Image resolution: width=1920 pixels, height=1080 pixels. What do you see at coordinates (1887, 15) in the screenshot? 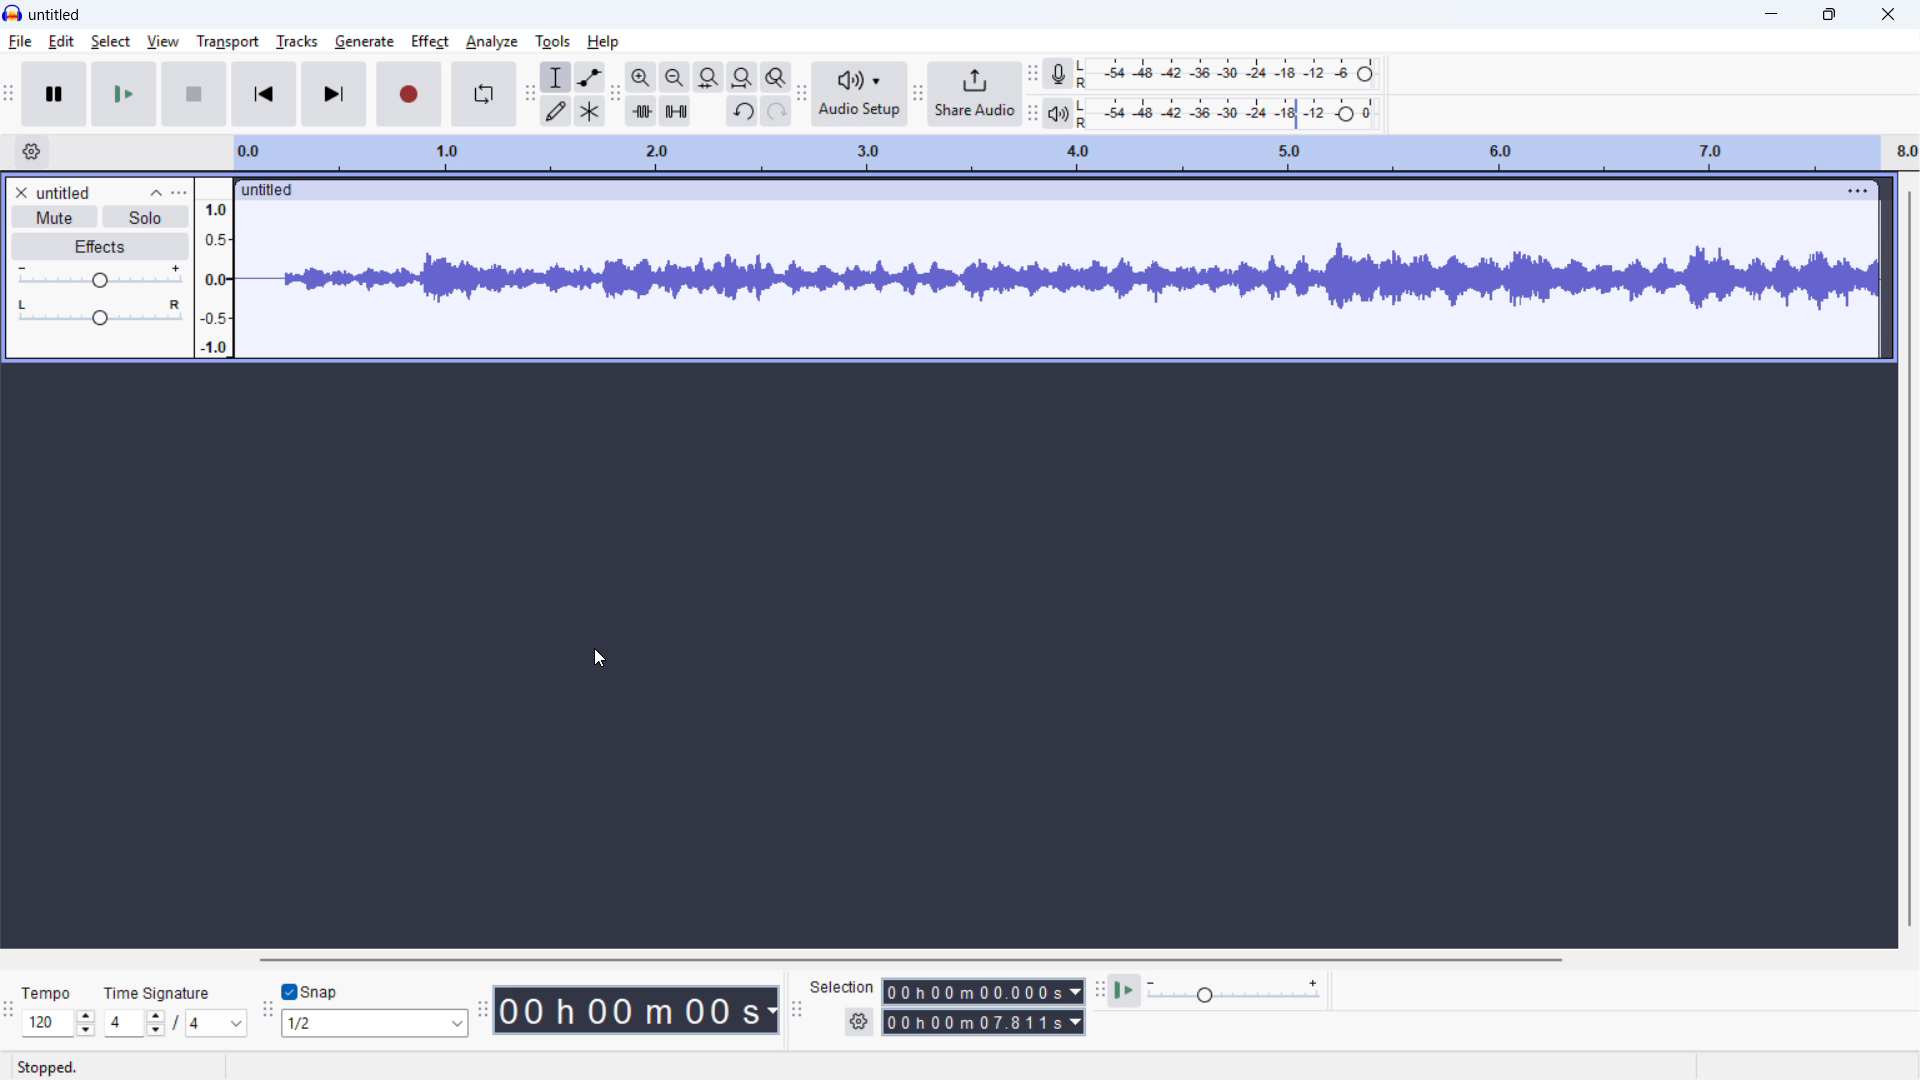
I see `close` at bounding box center [1887, 15].